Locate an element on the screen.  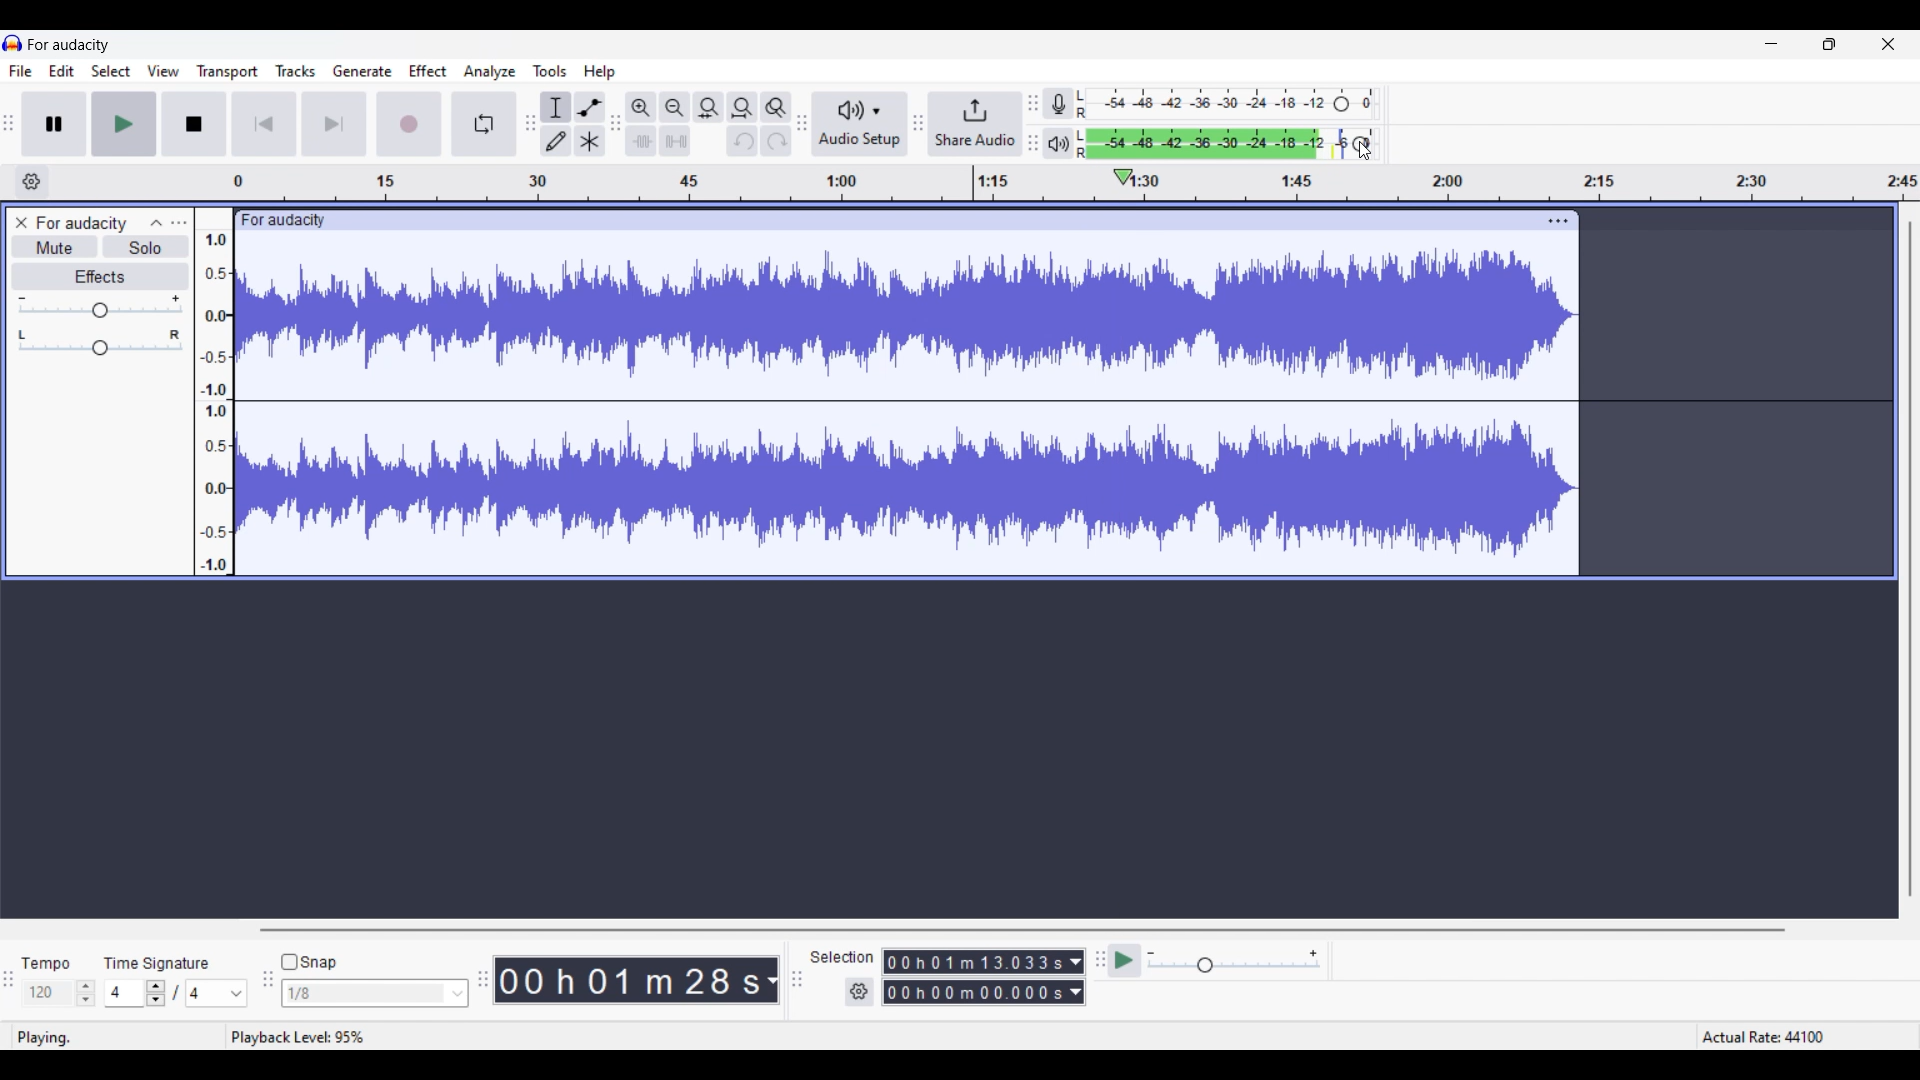
Pan slider is located at coordinates (99, 342).